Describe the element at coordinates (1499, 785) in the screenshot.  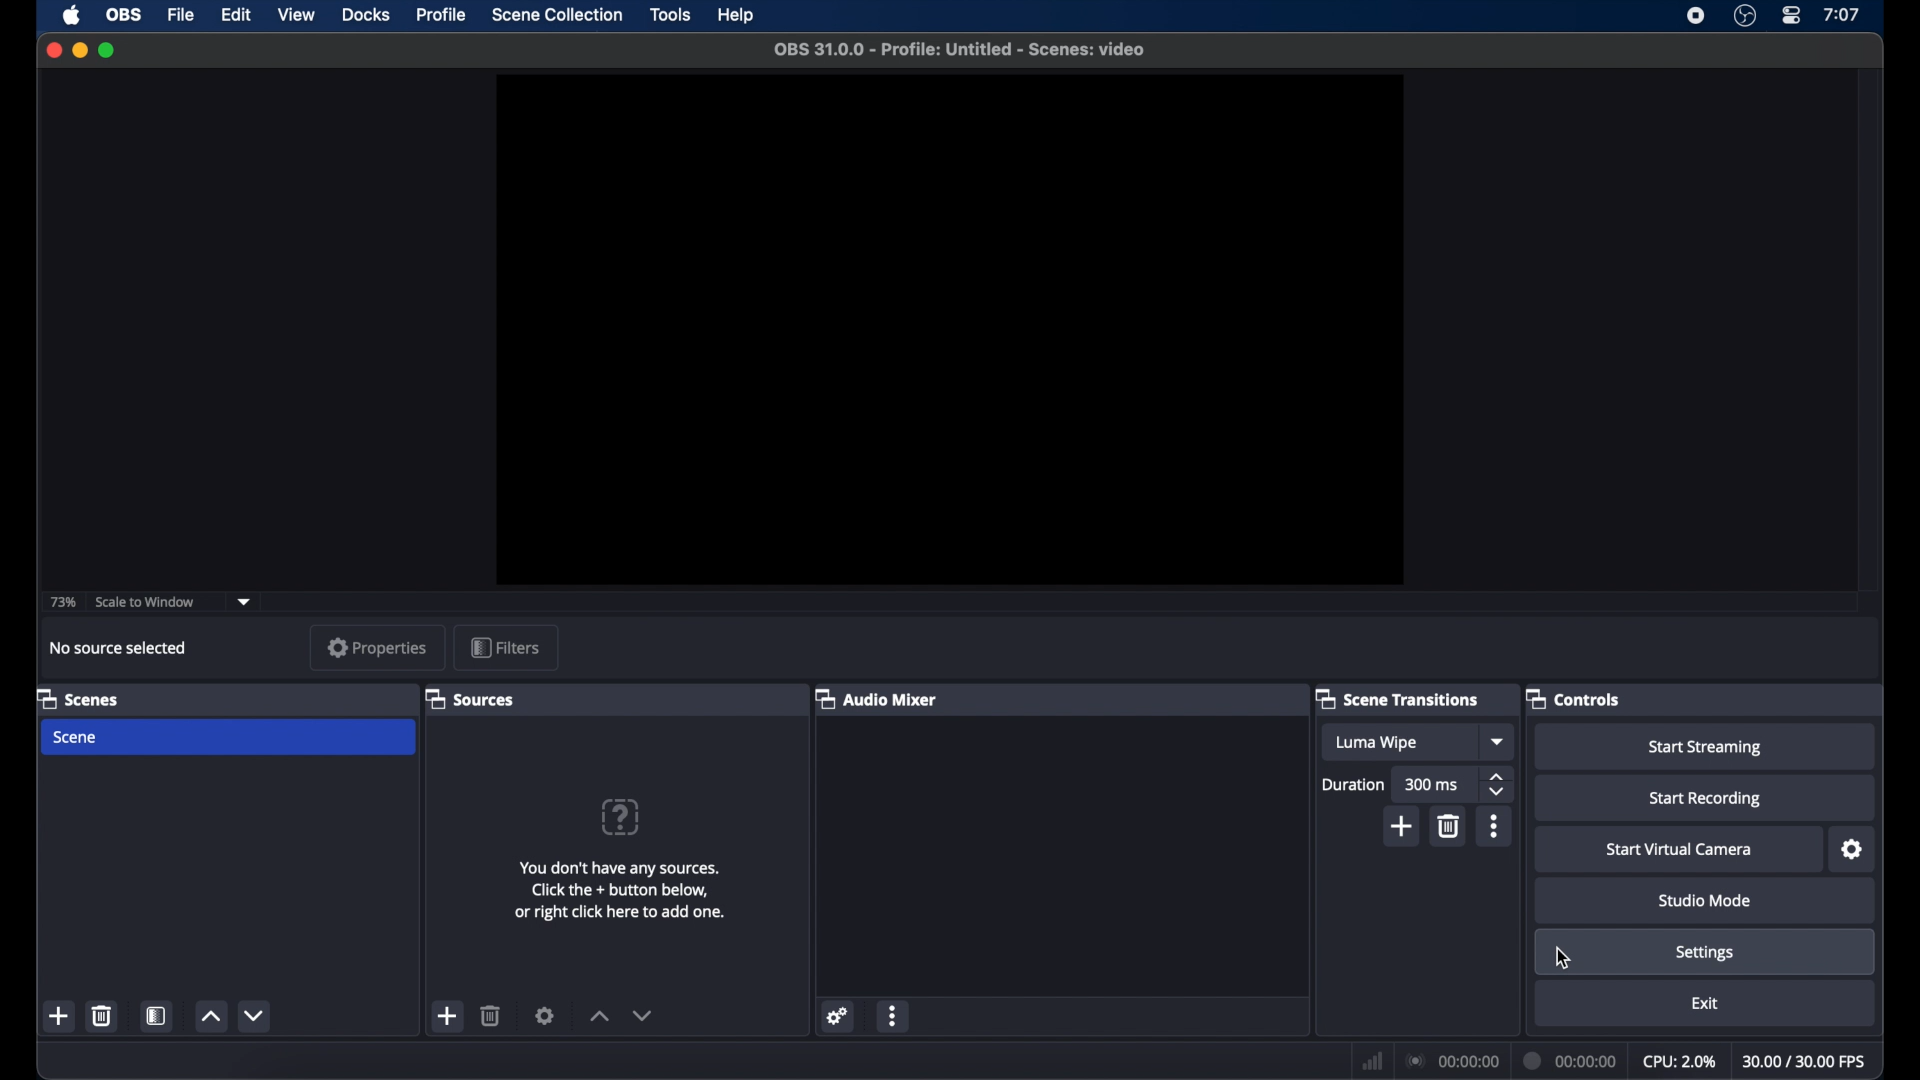
I see `stepper buttons` at that location.